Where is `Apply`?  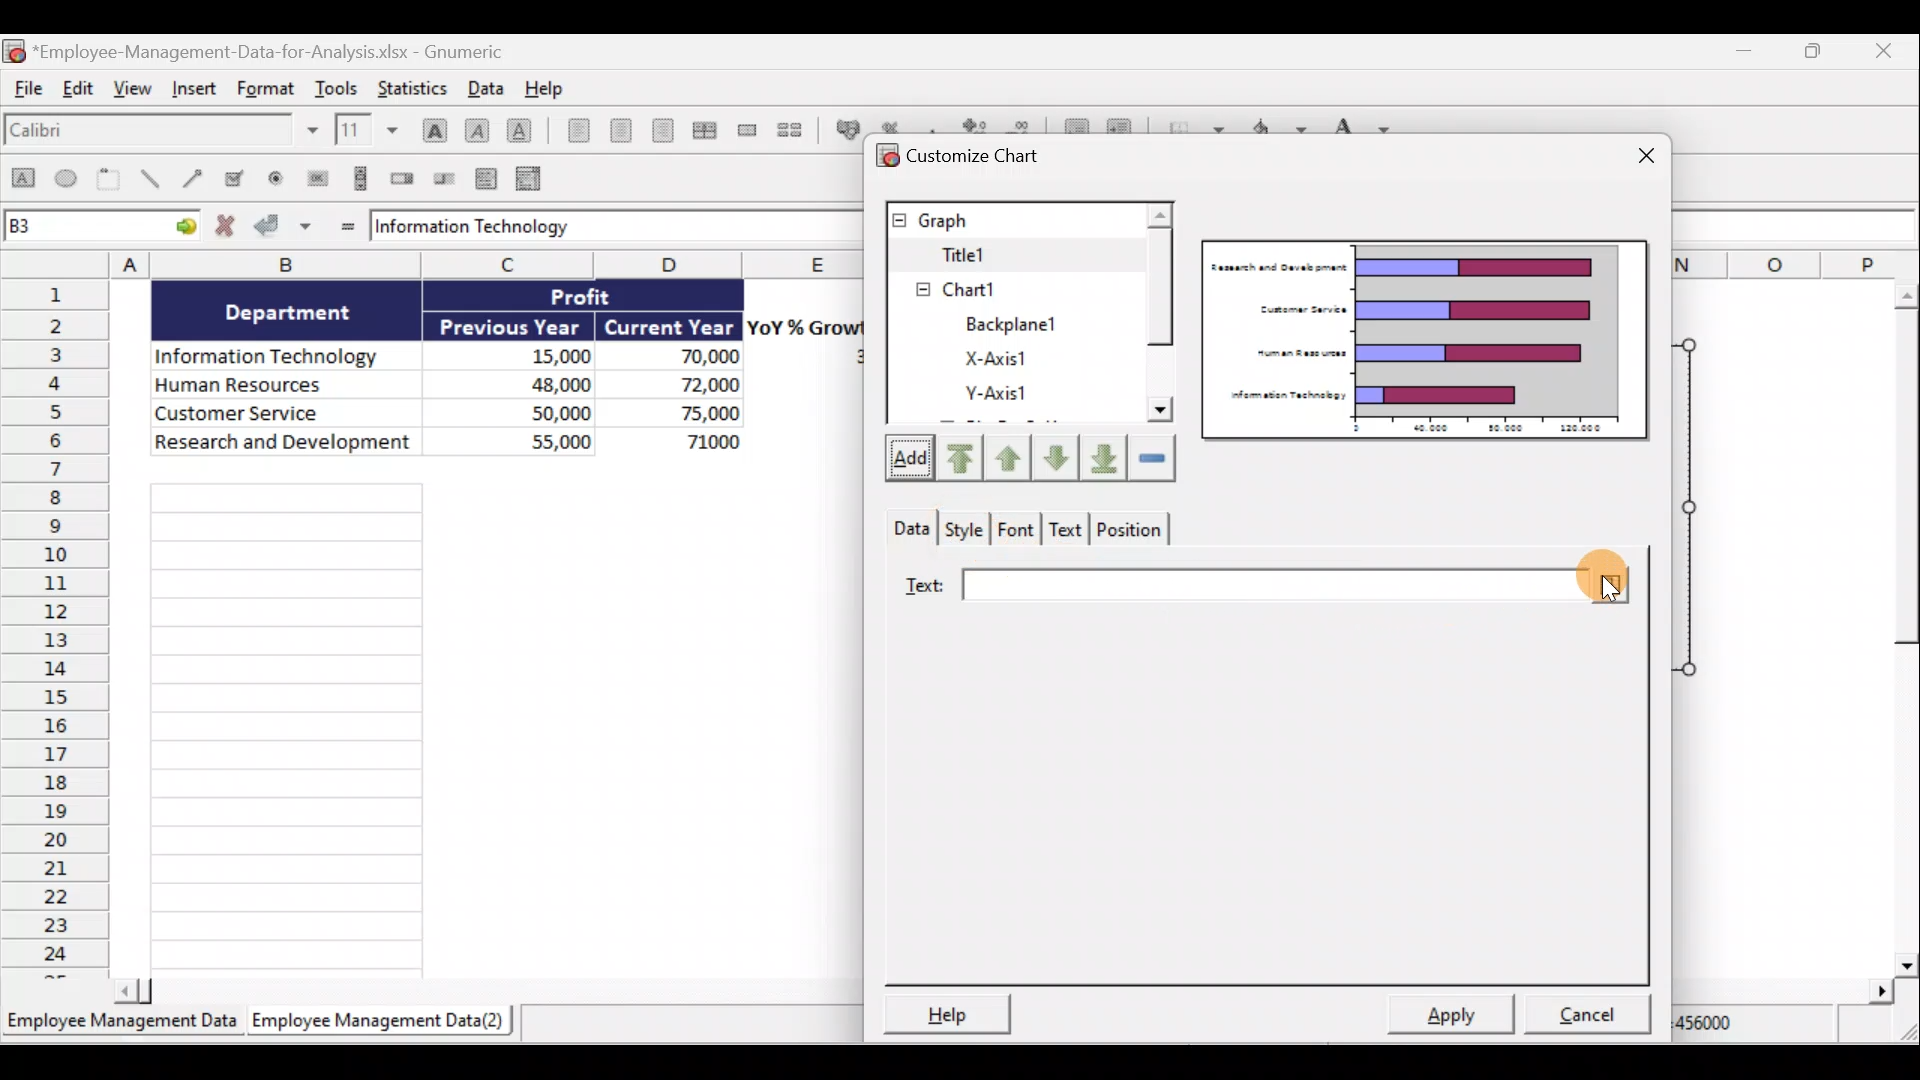
Apply is located at coordinates (1449, 1017).